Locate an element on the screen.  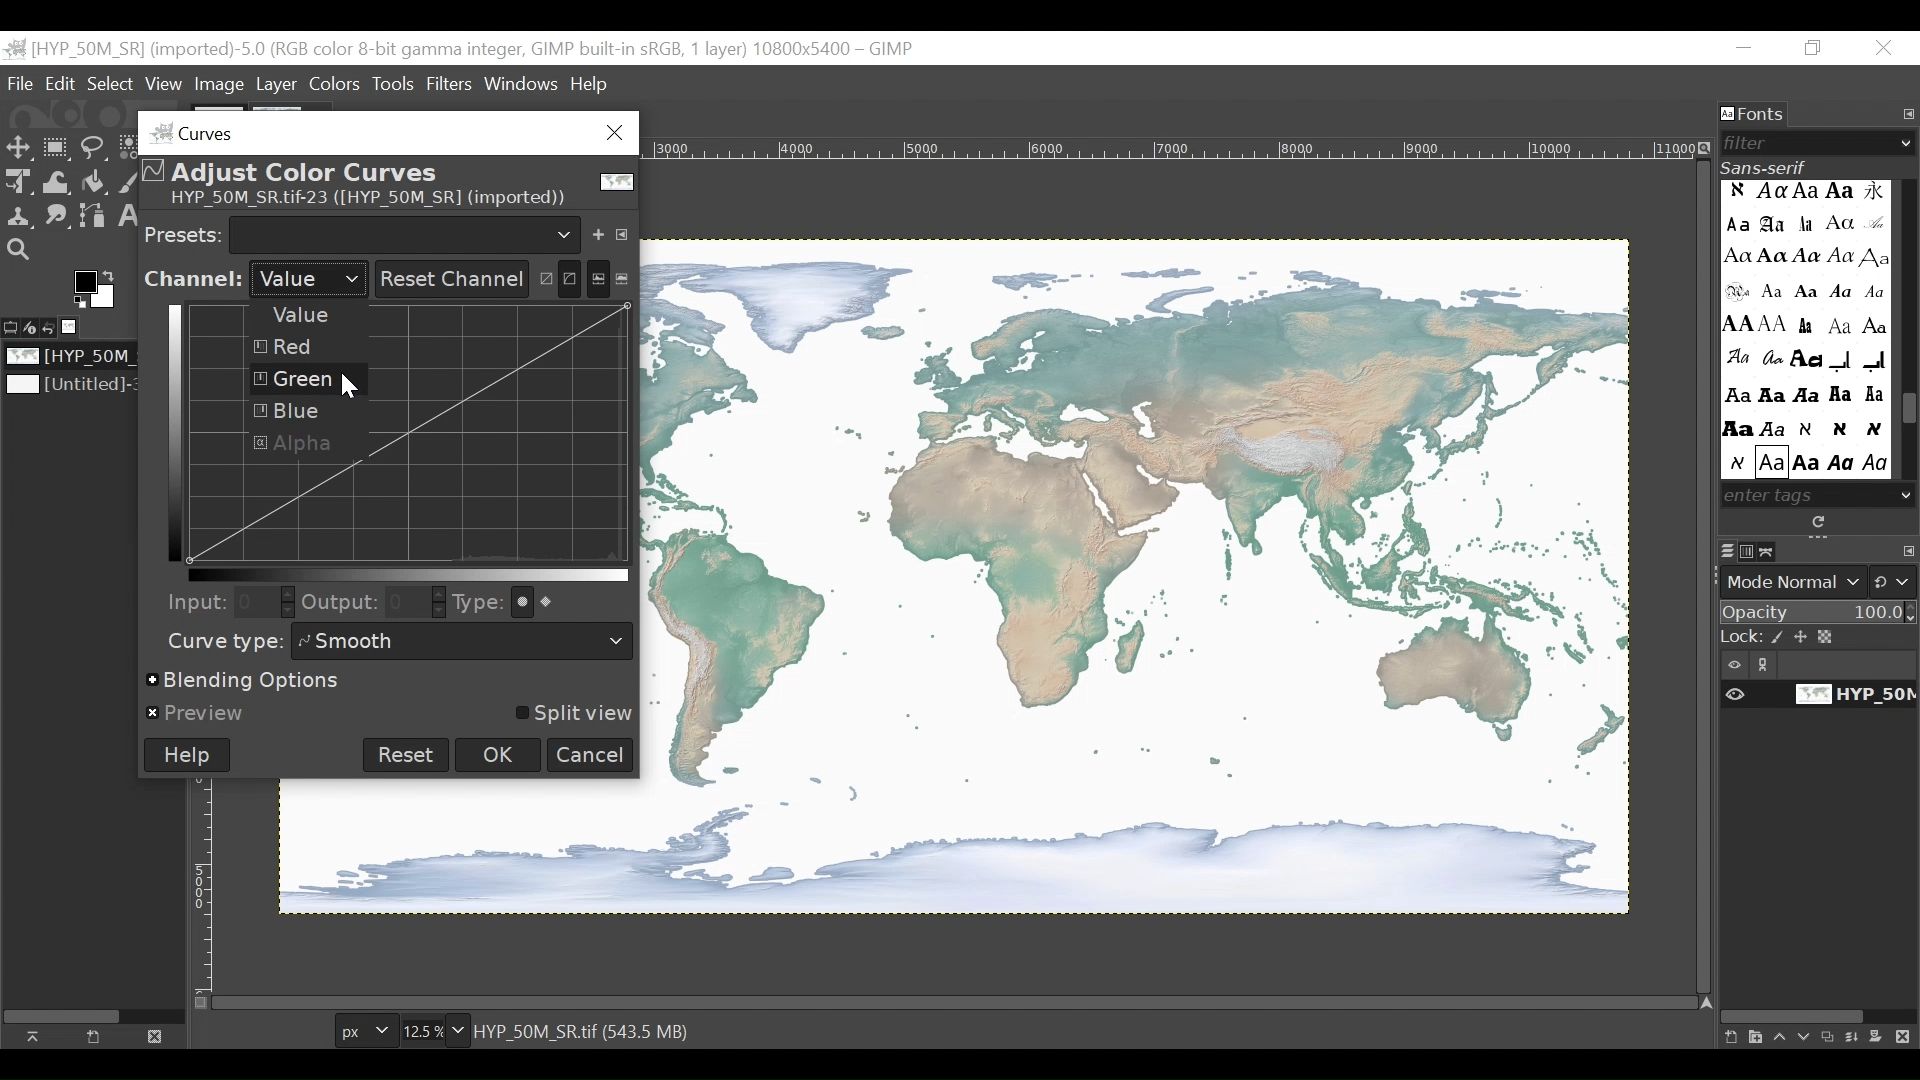
Undo History is located at coordinates (55, 328).